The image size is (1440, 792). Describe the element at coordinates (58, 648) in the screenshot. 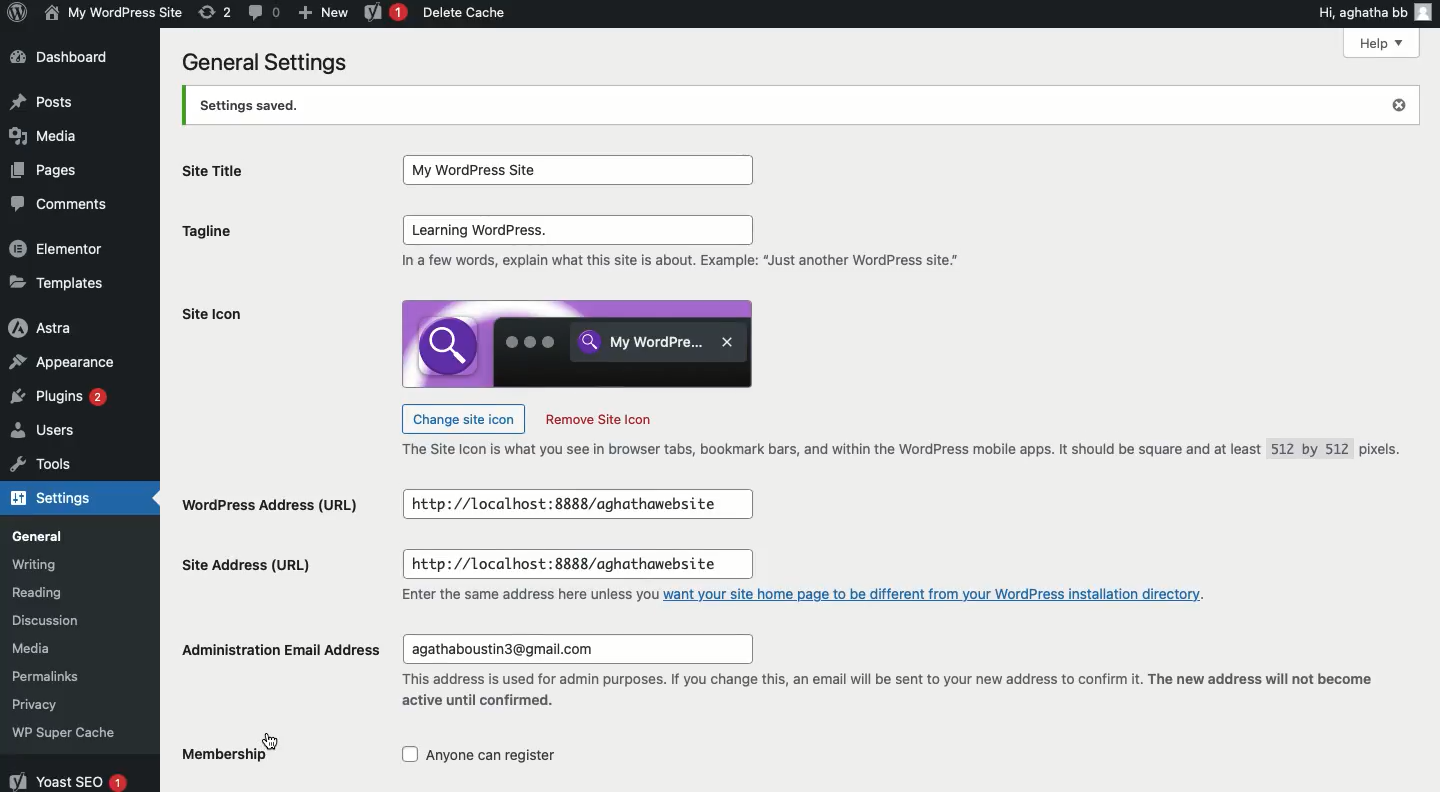

I see `Media` at that location.